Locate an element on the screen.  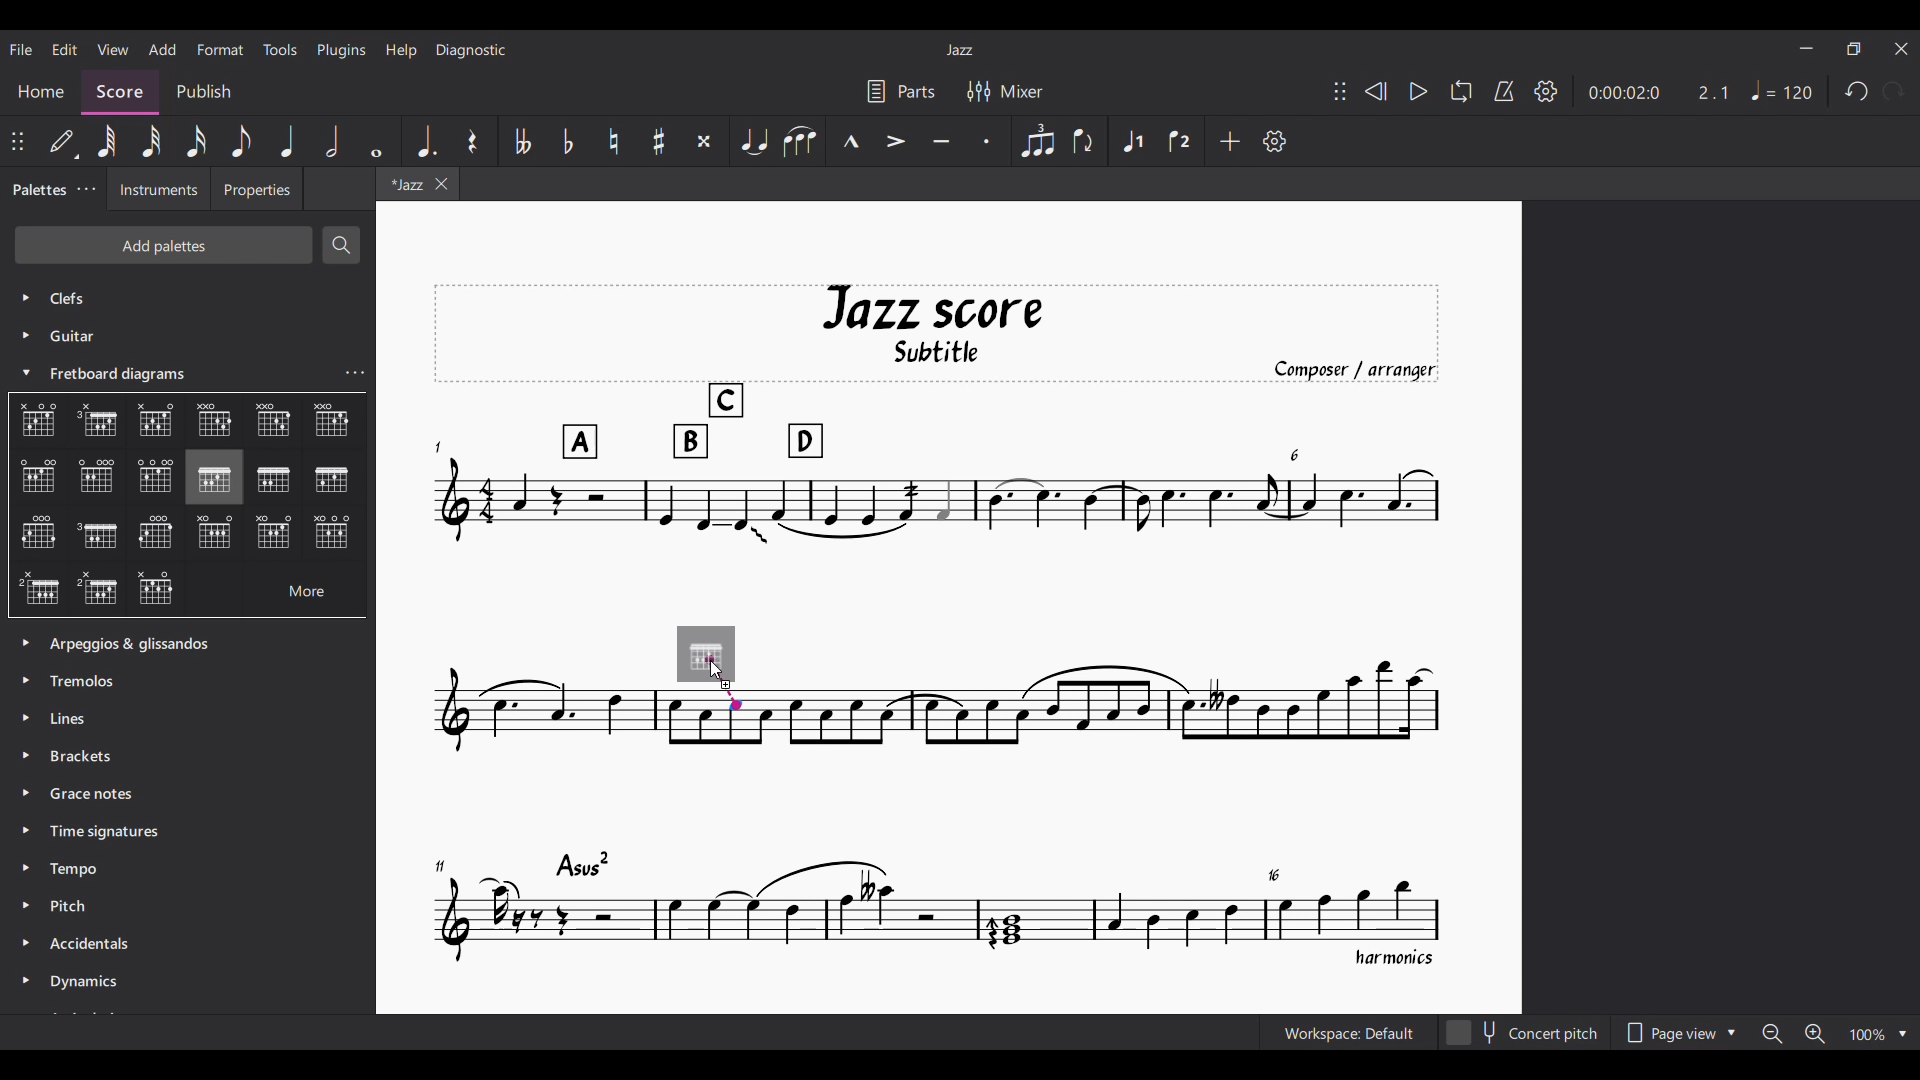
Time is located at coordinates (114, 832).